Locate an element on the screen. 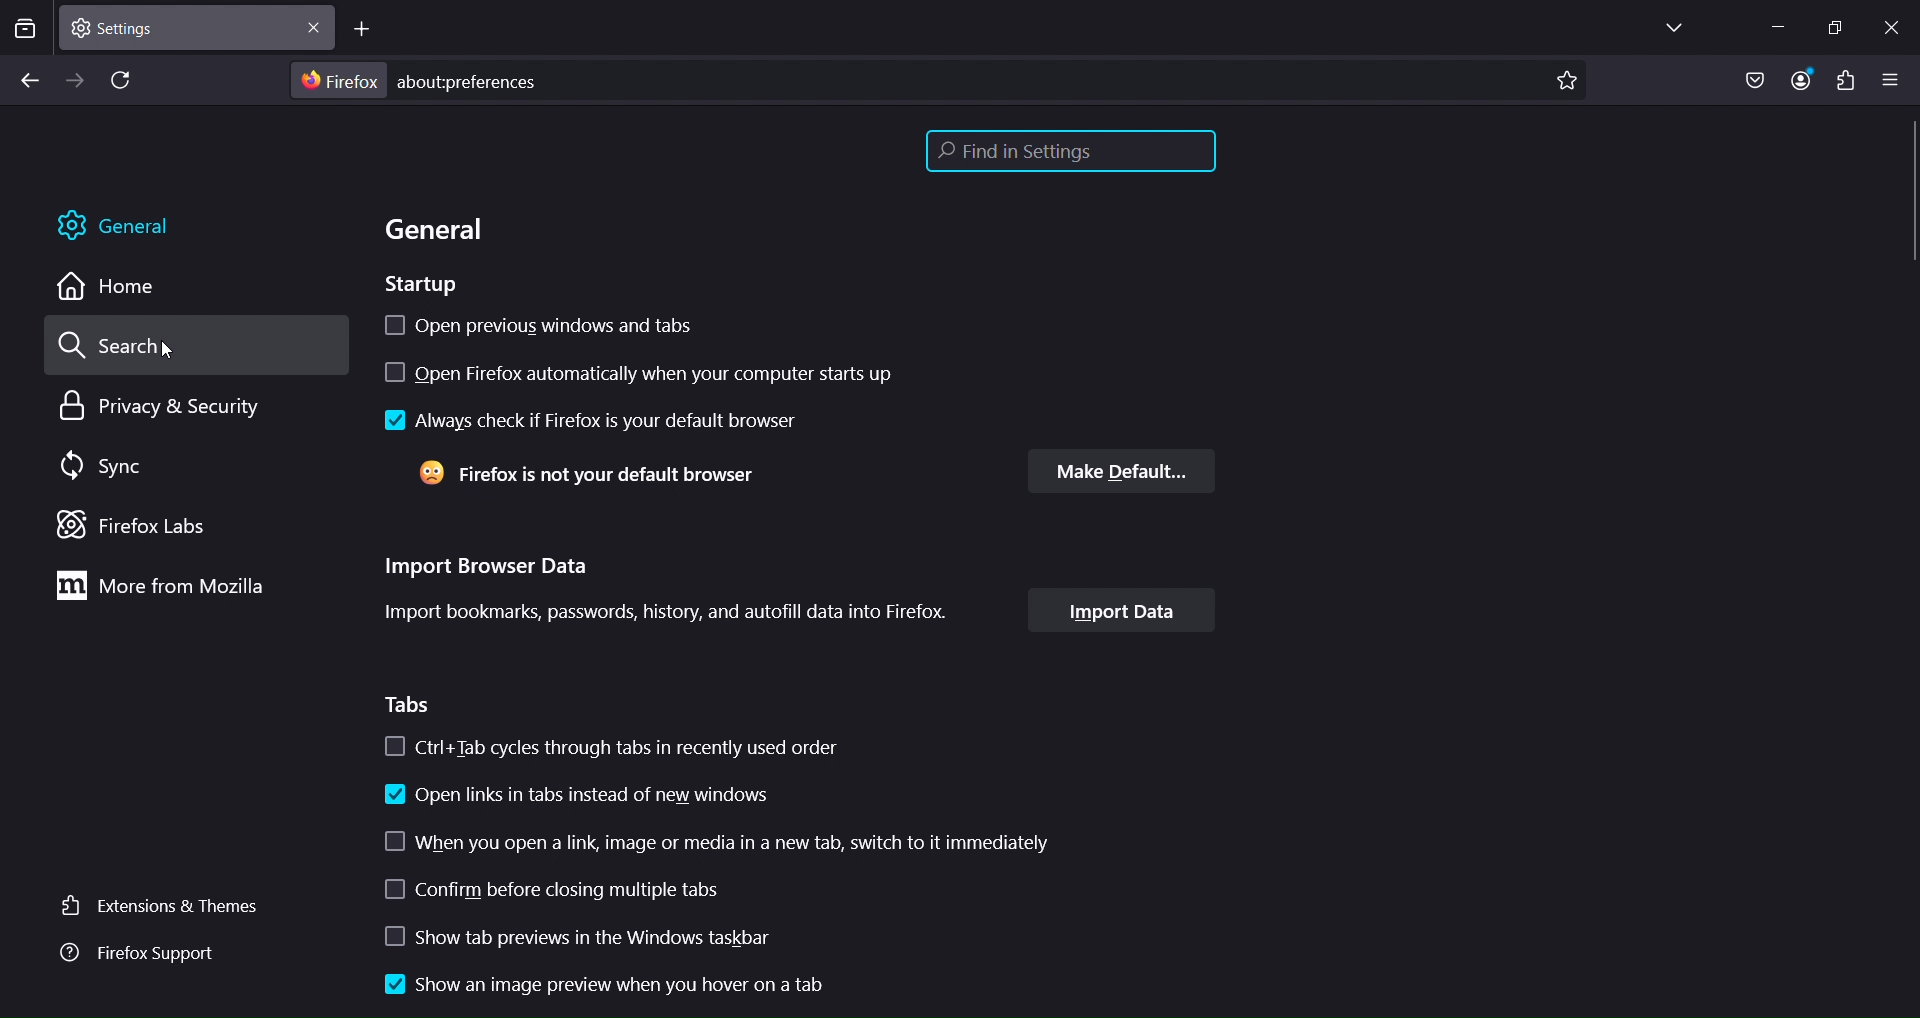  close tab is located at coordinates (317, 25).